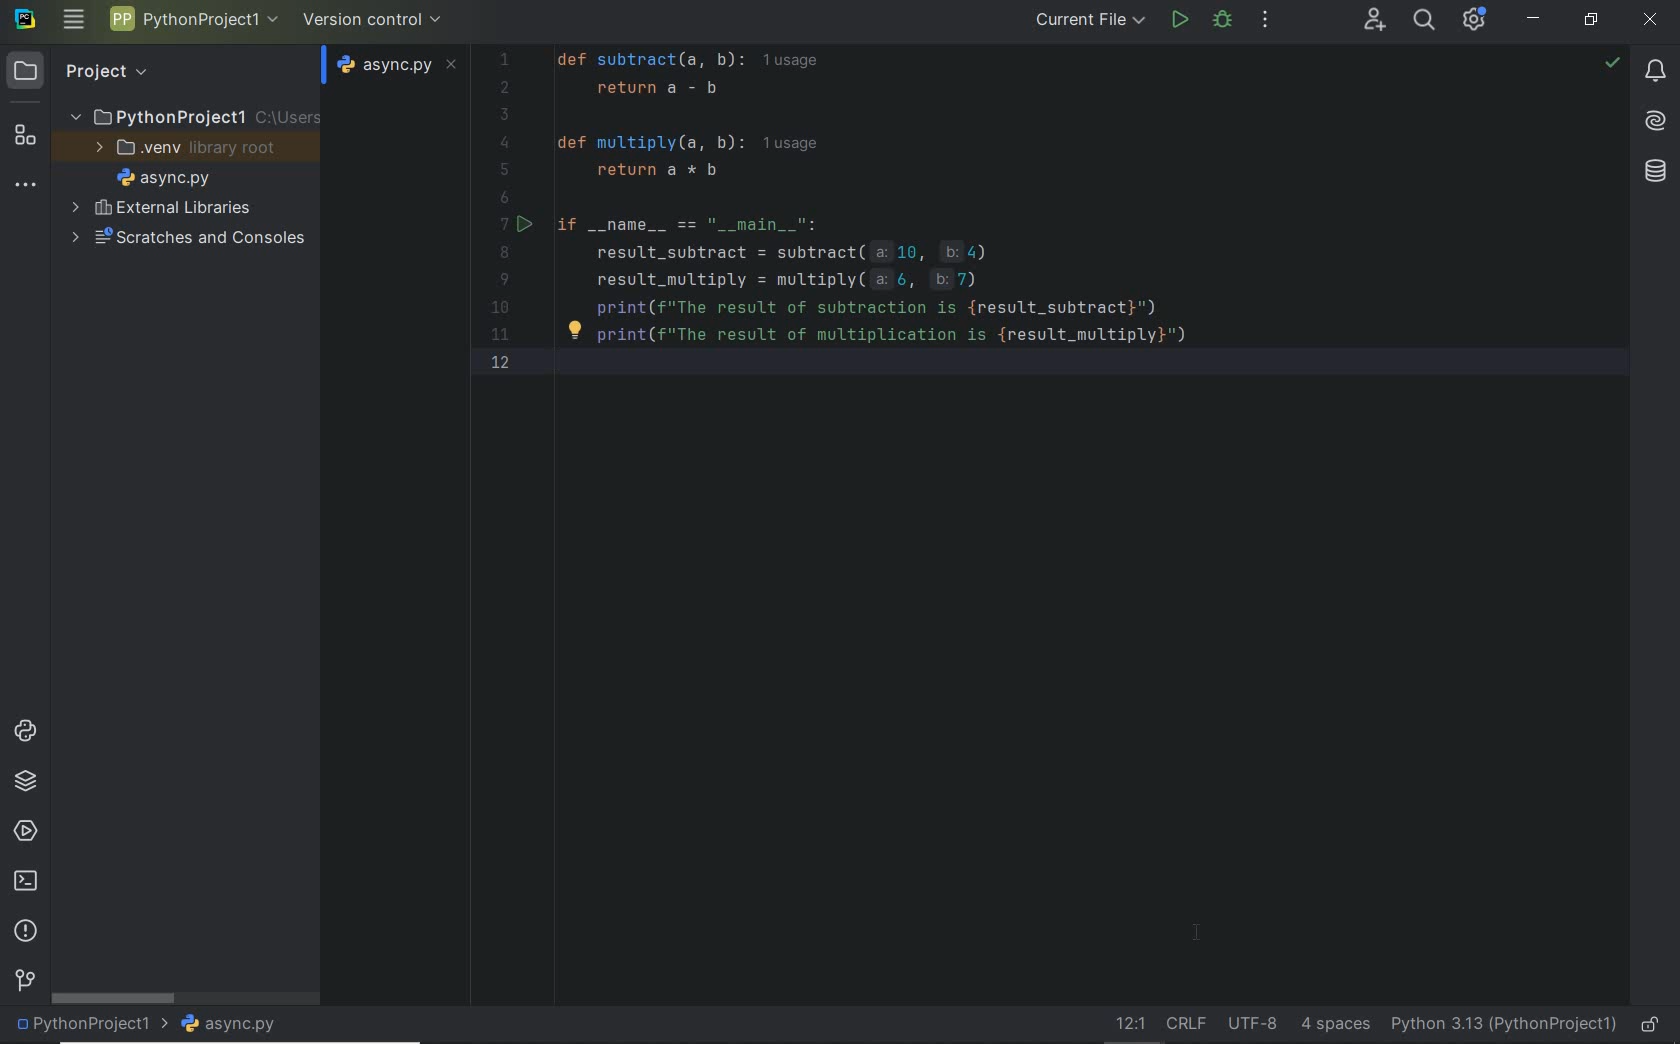 This screenshot has height=1044, width=1680. Describe the element at coordinates (236, 1024) in the screenshot. I see `file name` at that location.